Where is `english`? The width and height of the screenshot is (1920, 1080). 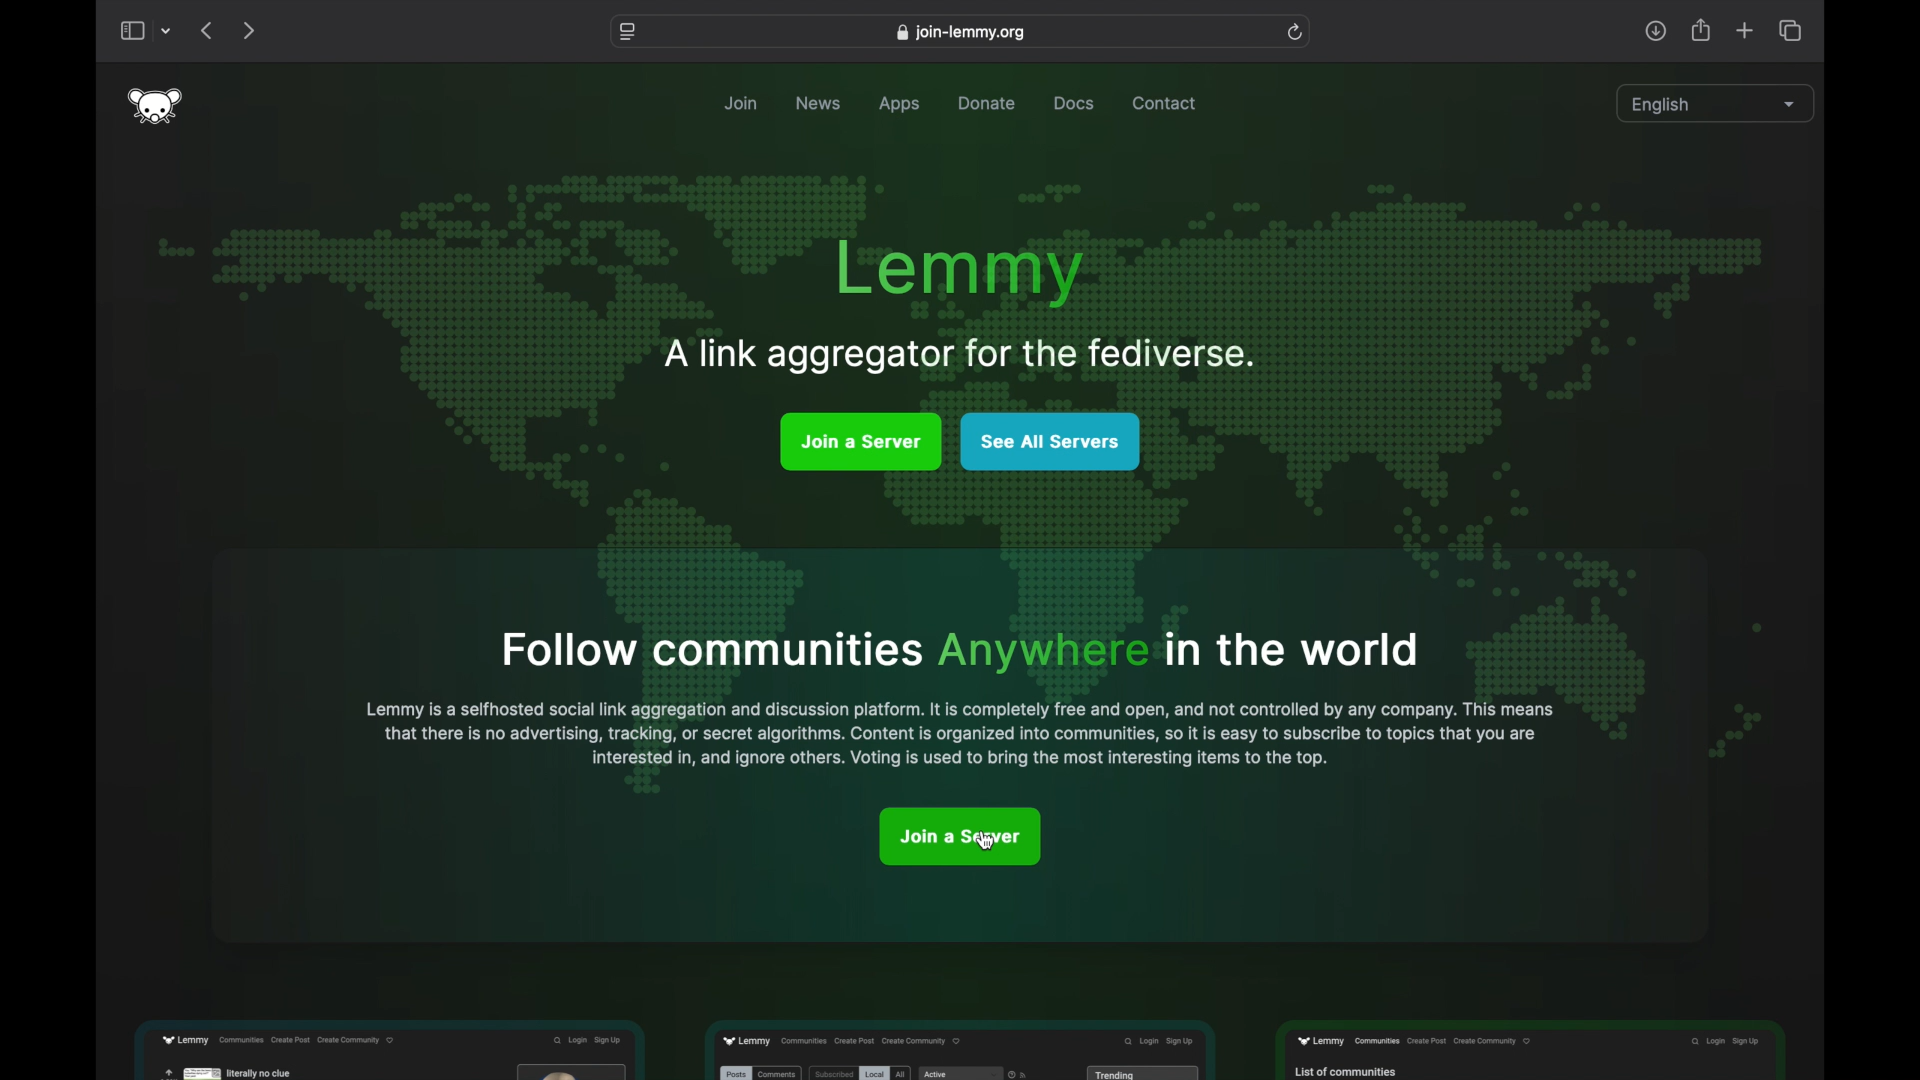 english is located at coordinates (1714, 104).